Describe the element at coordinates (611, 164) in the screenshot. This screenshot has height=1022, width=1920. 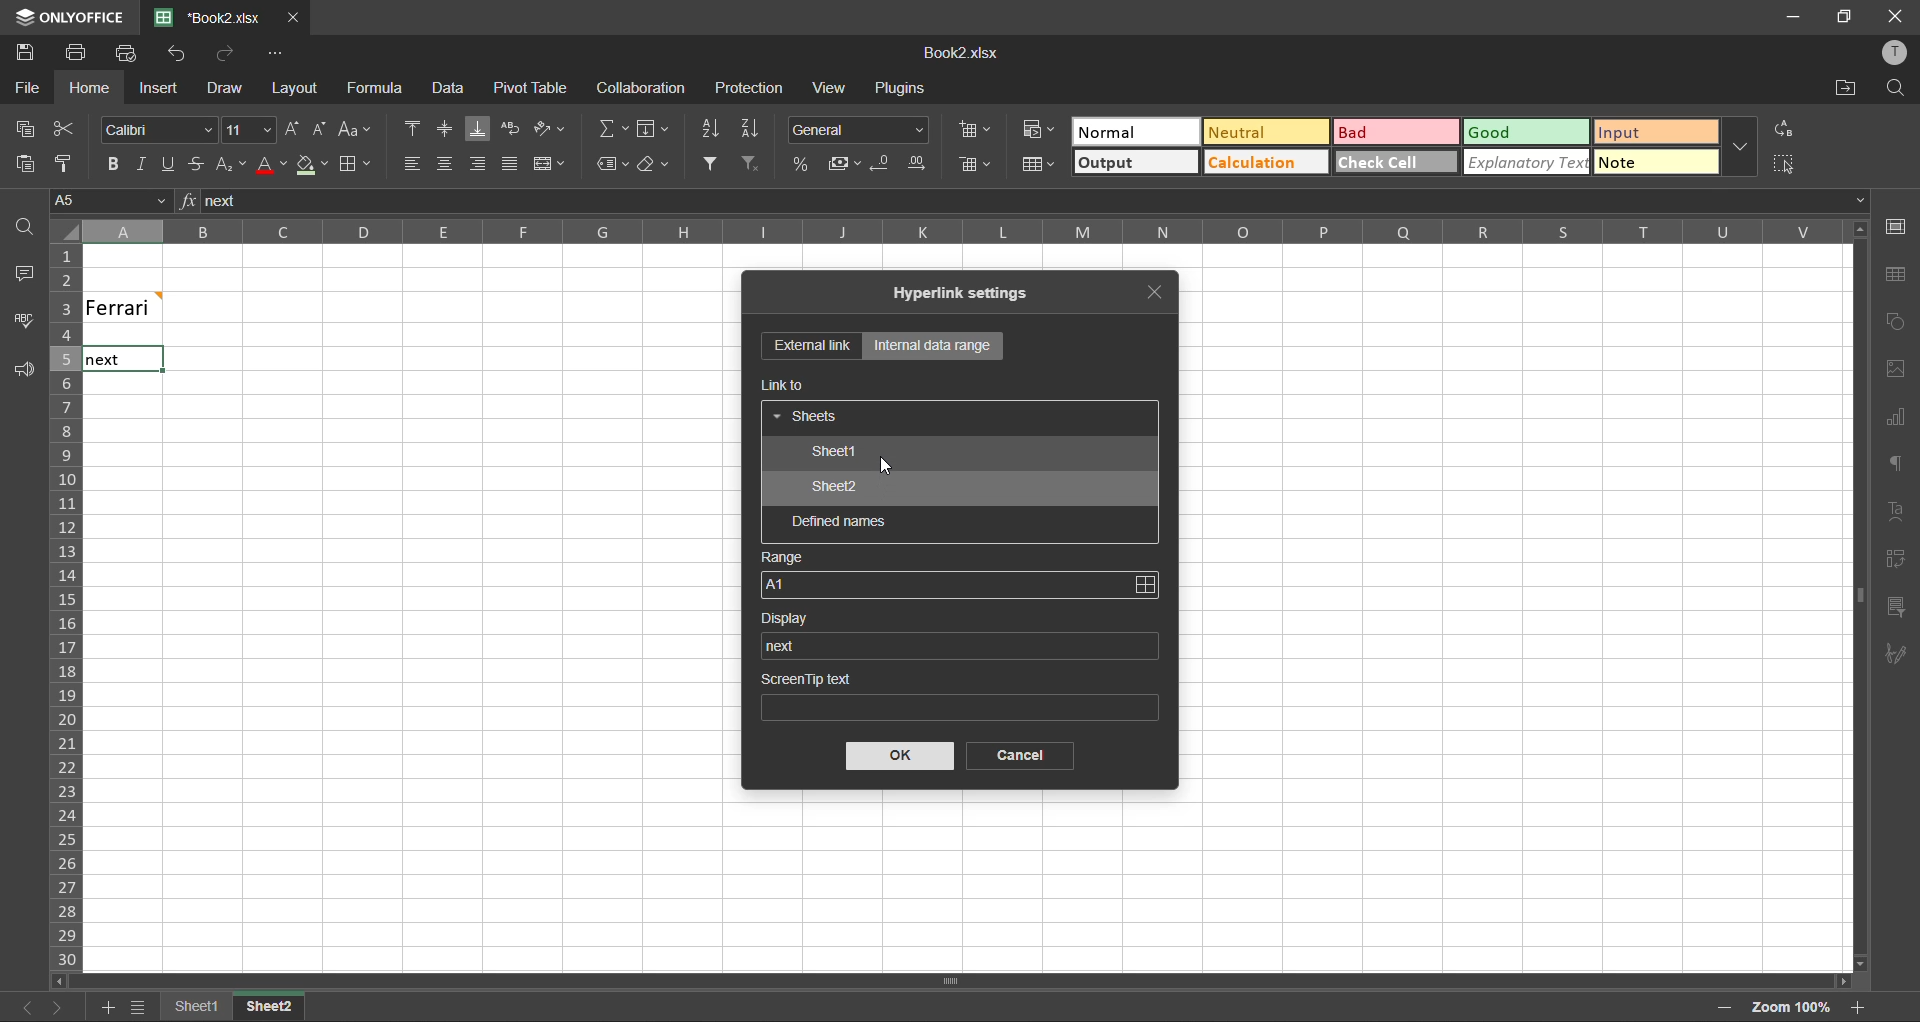
I see `named ranges` at that location.